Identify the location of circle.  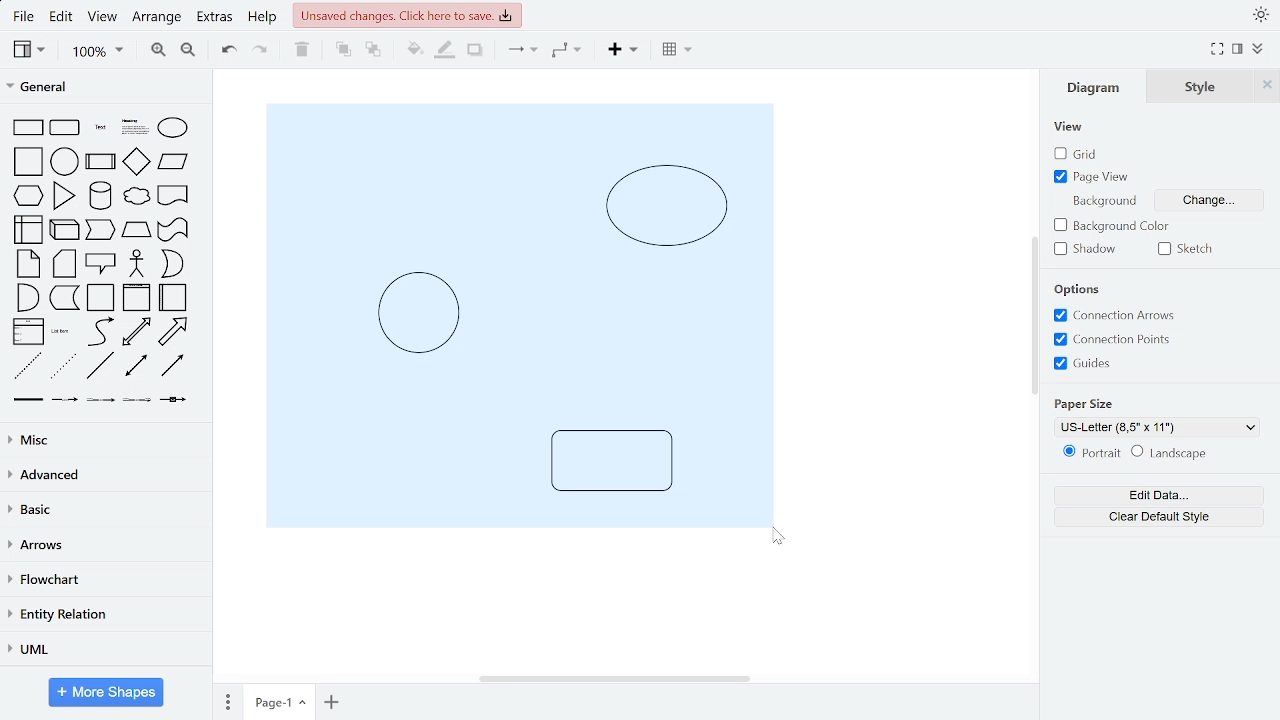
(65, 161).